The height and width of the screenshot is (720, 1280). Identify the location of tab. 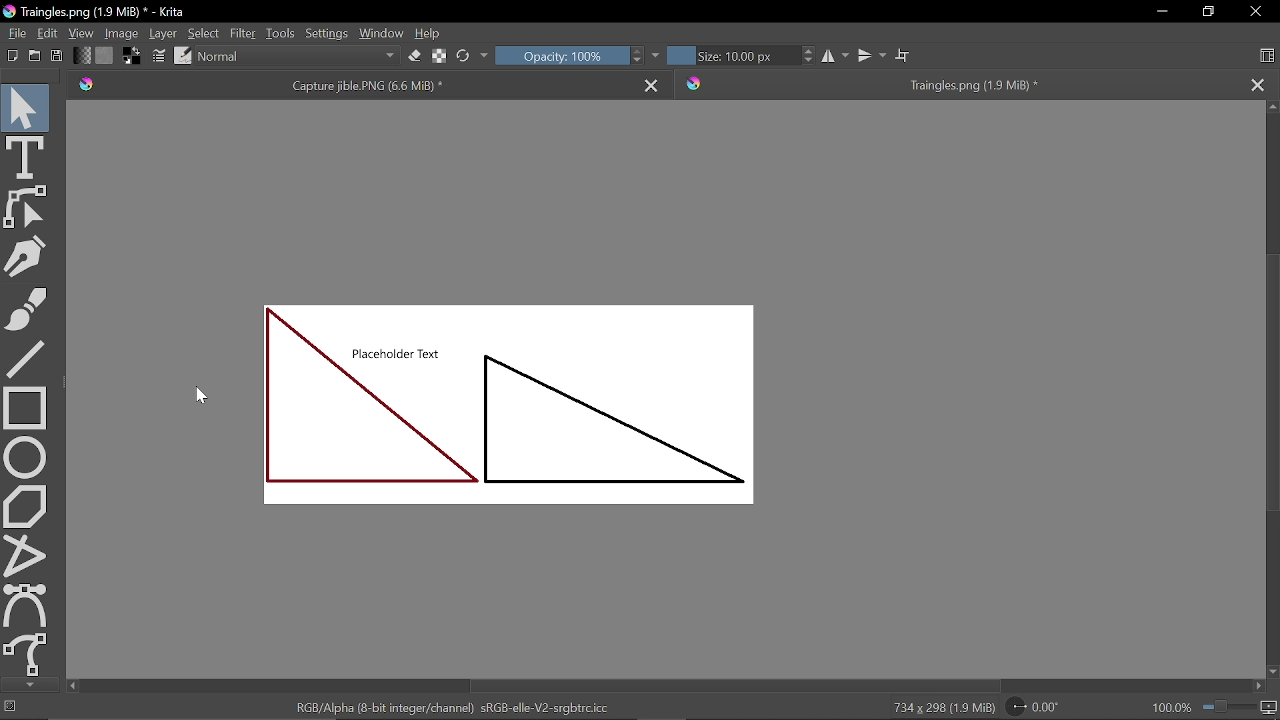
(958, 83).